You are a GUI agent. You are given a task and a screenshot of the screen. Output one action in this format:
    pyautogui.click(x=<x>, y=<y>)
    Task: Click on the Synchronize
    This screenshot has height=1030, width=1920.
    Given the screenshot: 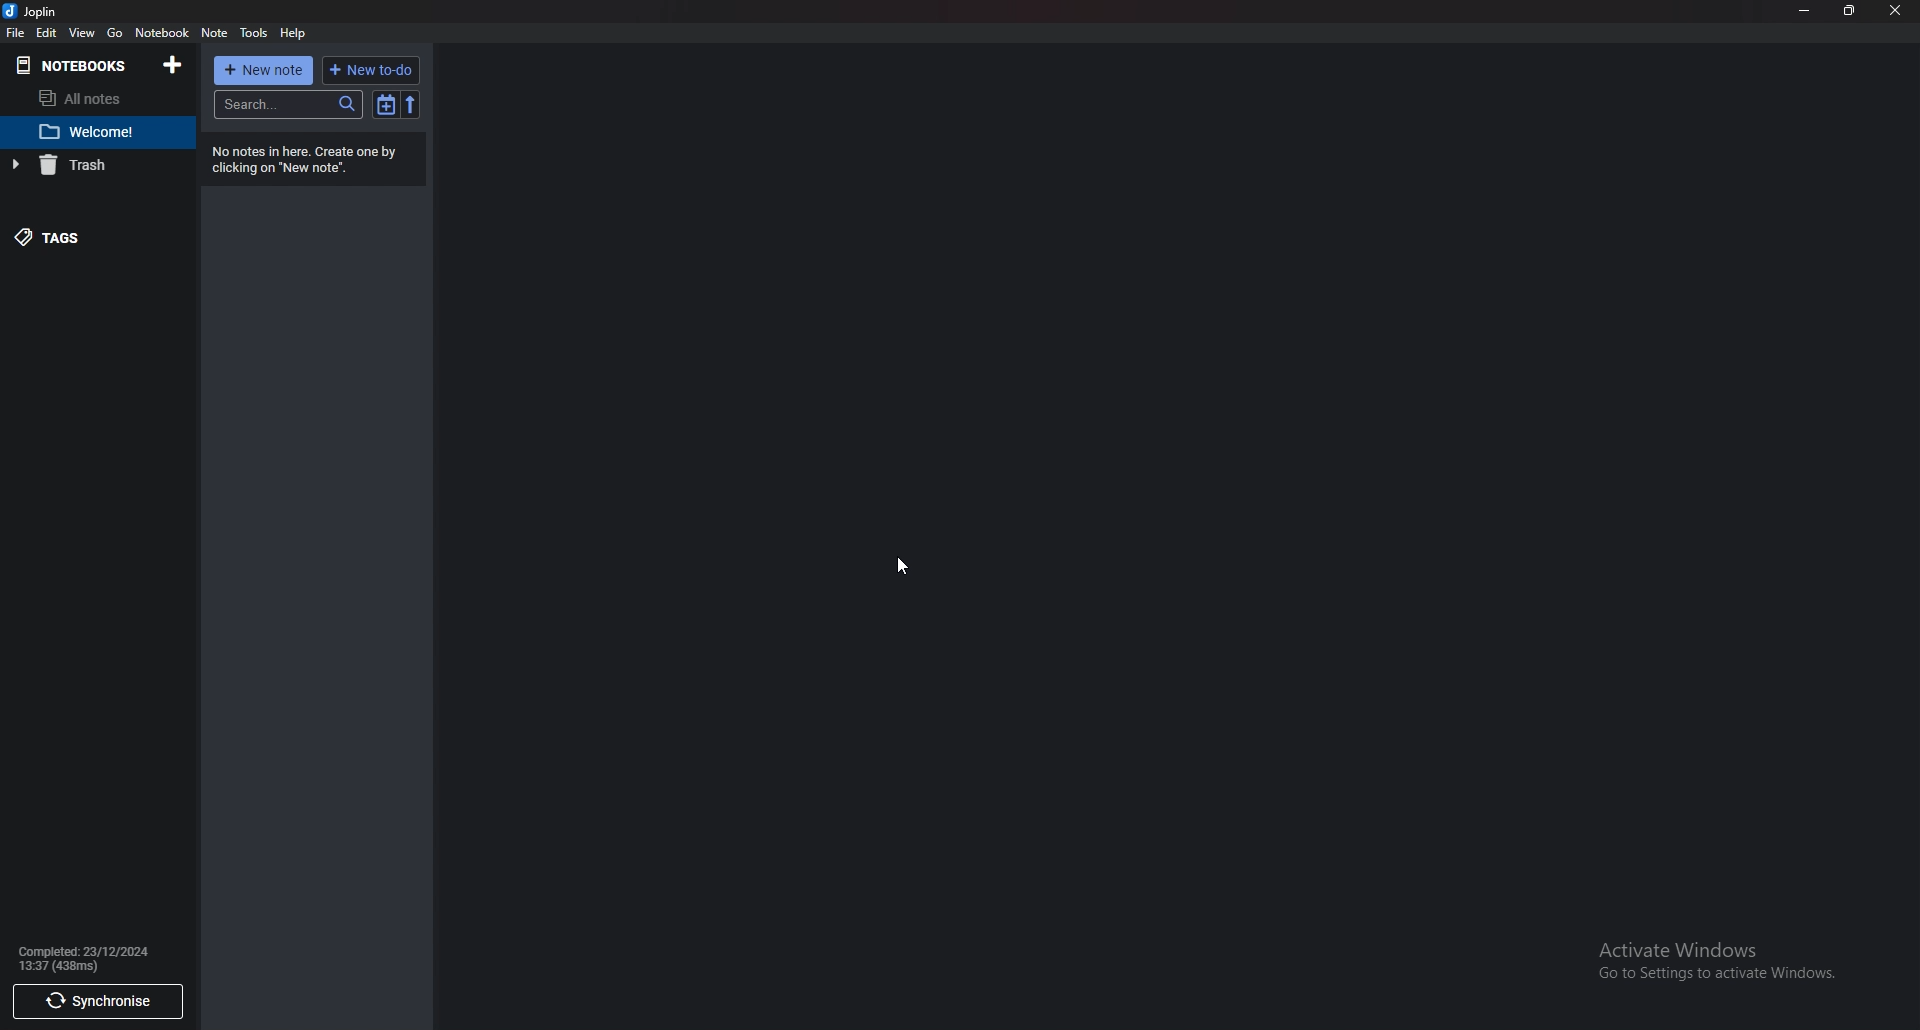 What is the action you would take?
    pyautogui.click(x=97, y=1004)
    